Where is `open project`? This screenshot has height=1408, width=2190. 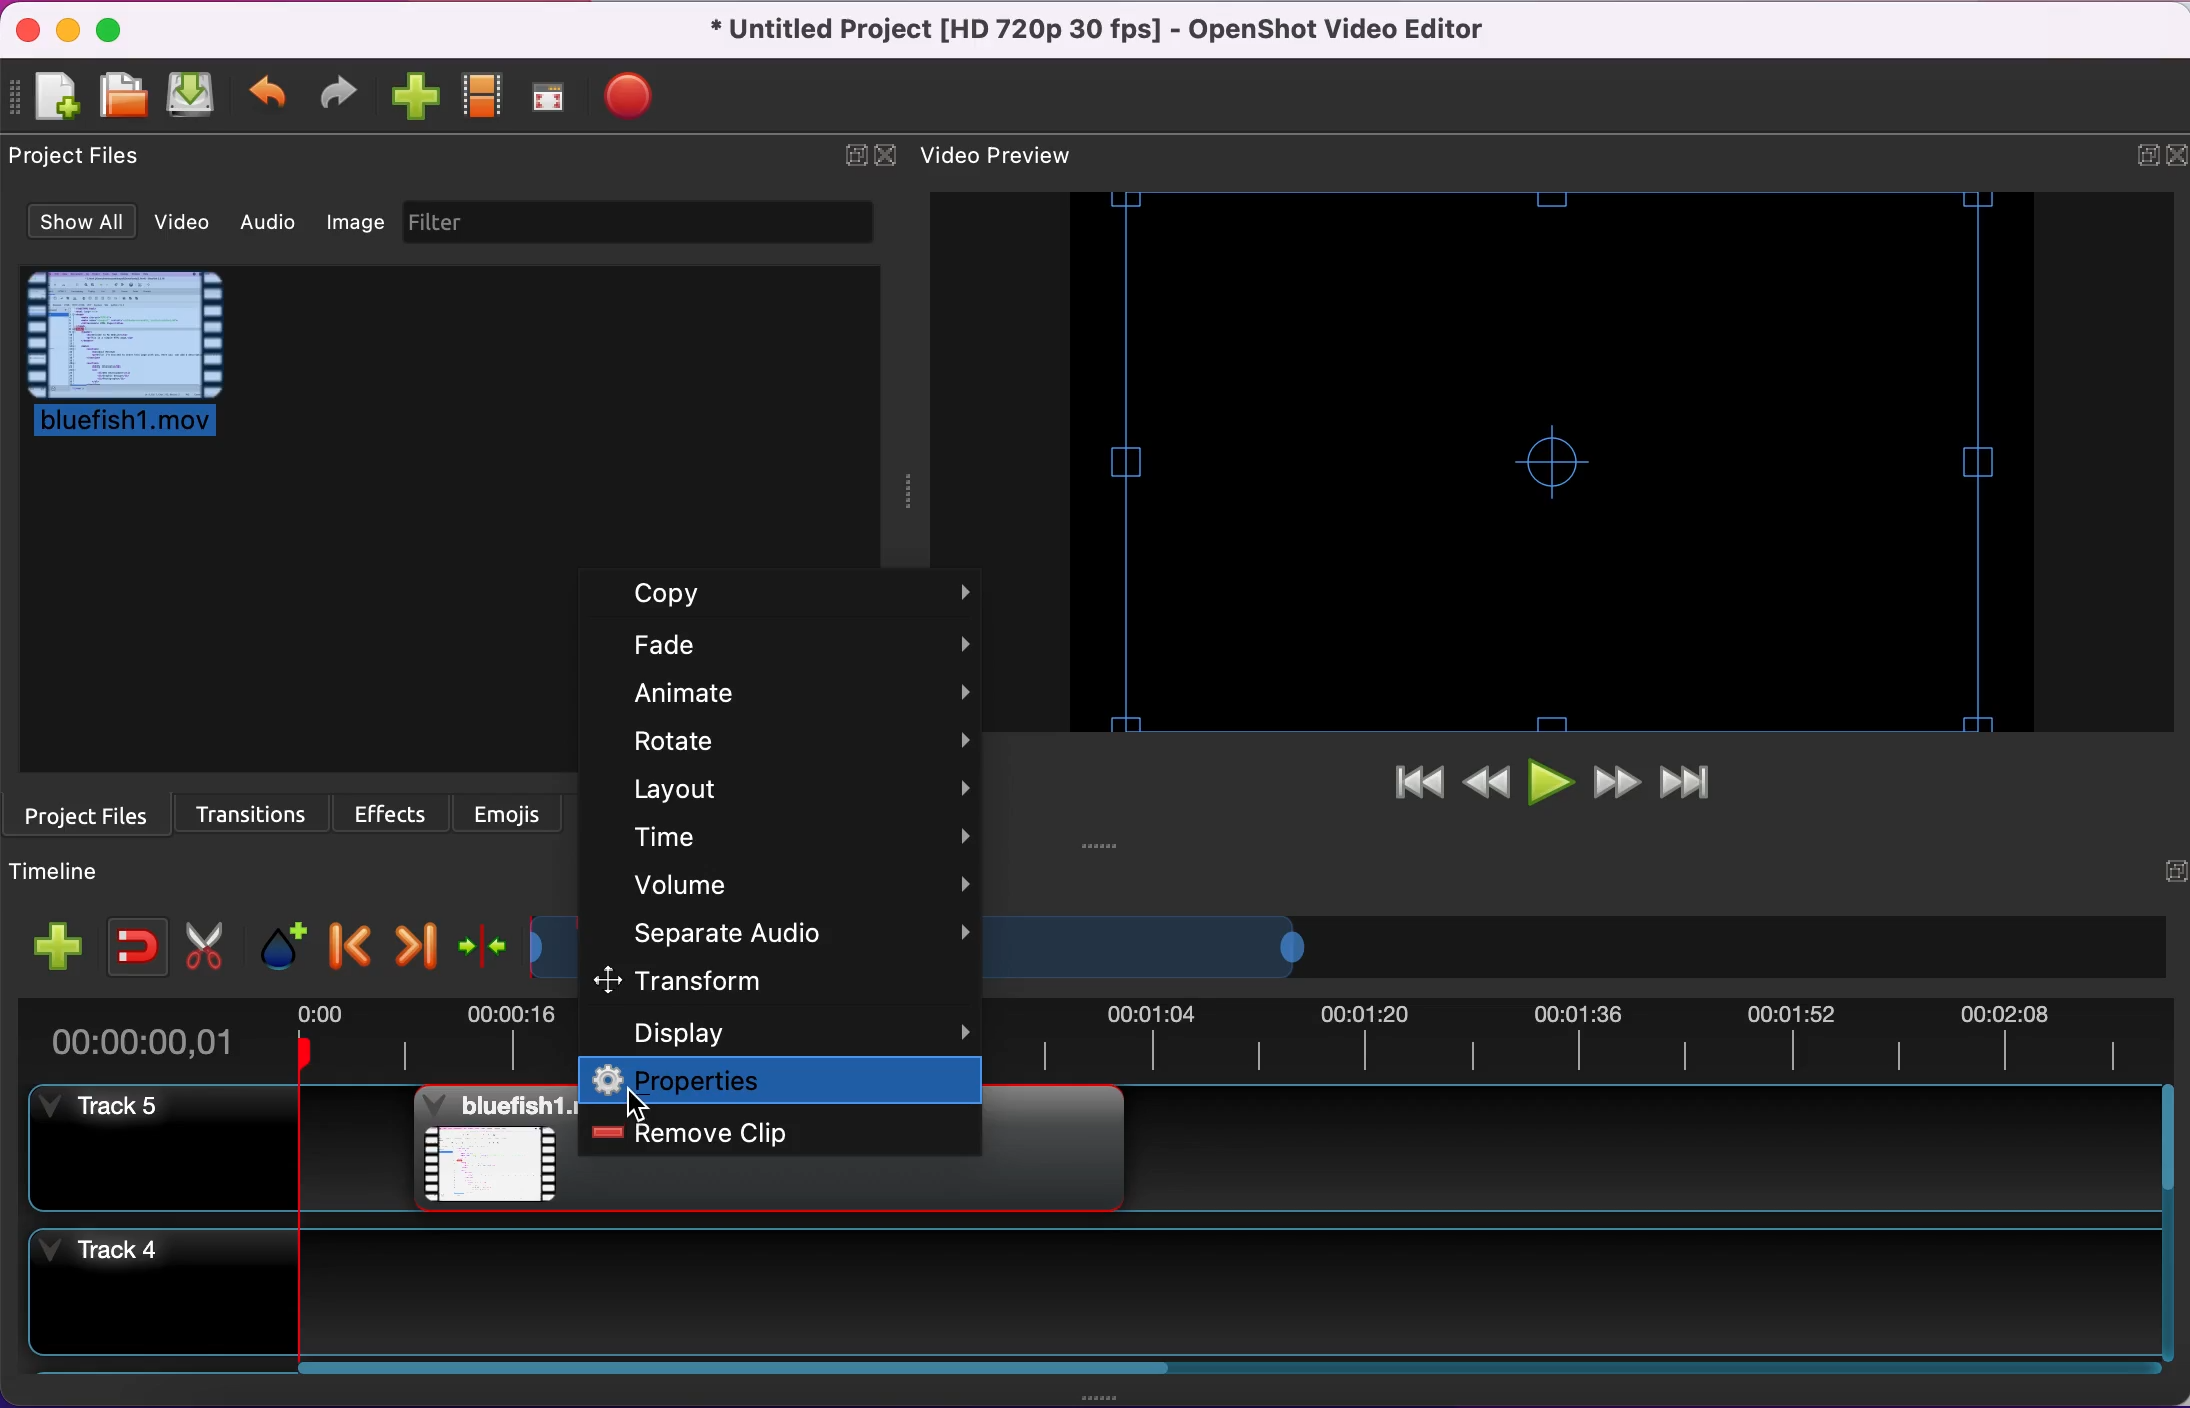
open project is located at coordinates (122, 104).